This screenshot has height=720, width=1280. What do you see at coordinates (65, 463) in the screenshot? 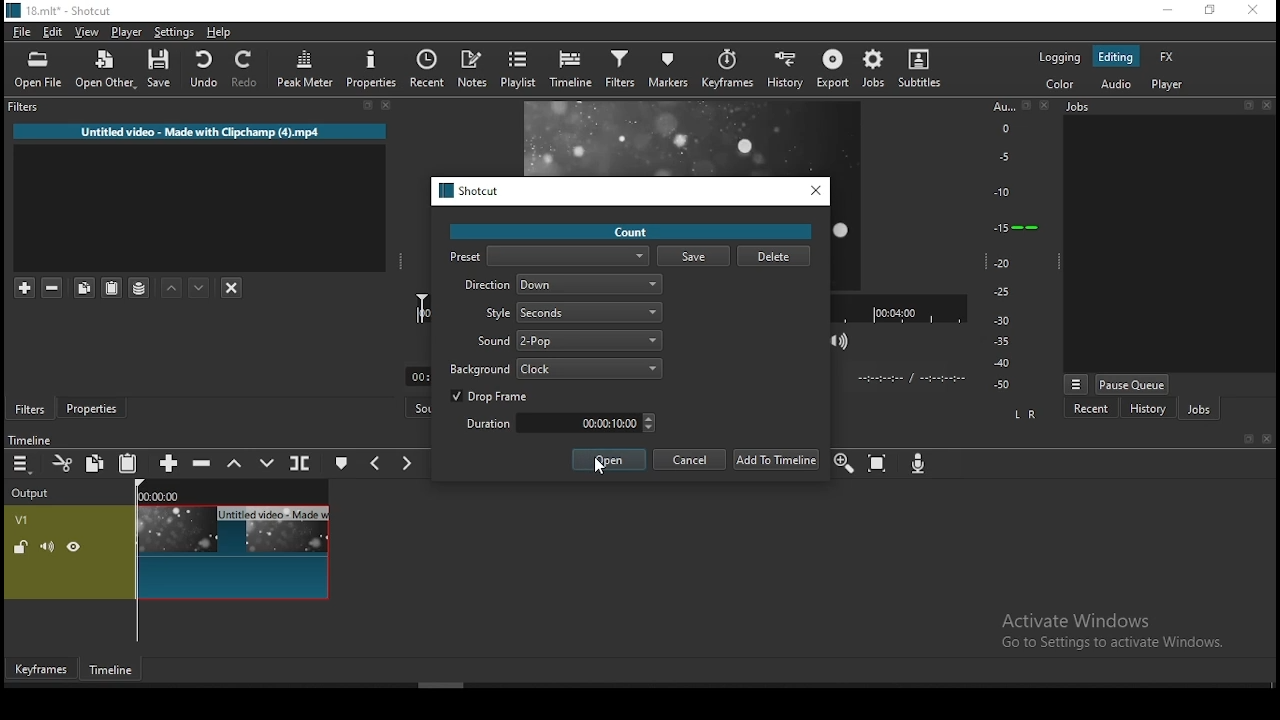
I see `cut` at bounding box center [65, 463].